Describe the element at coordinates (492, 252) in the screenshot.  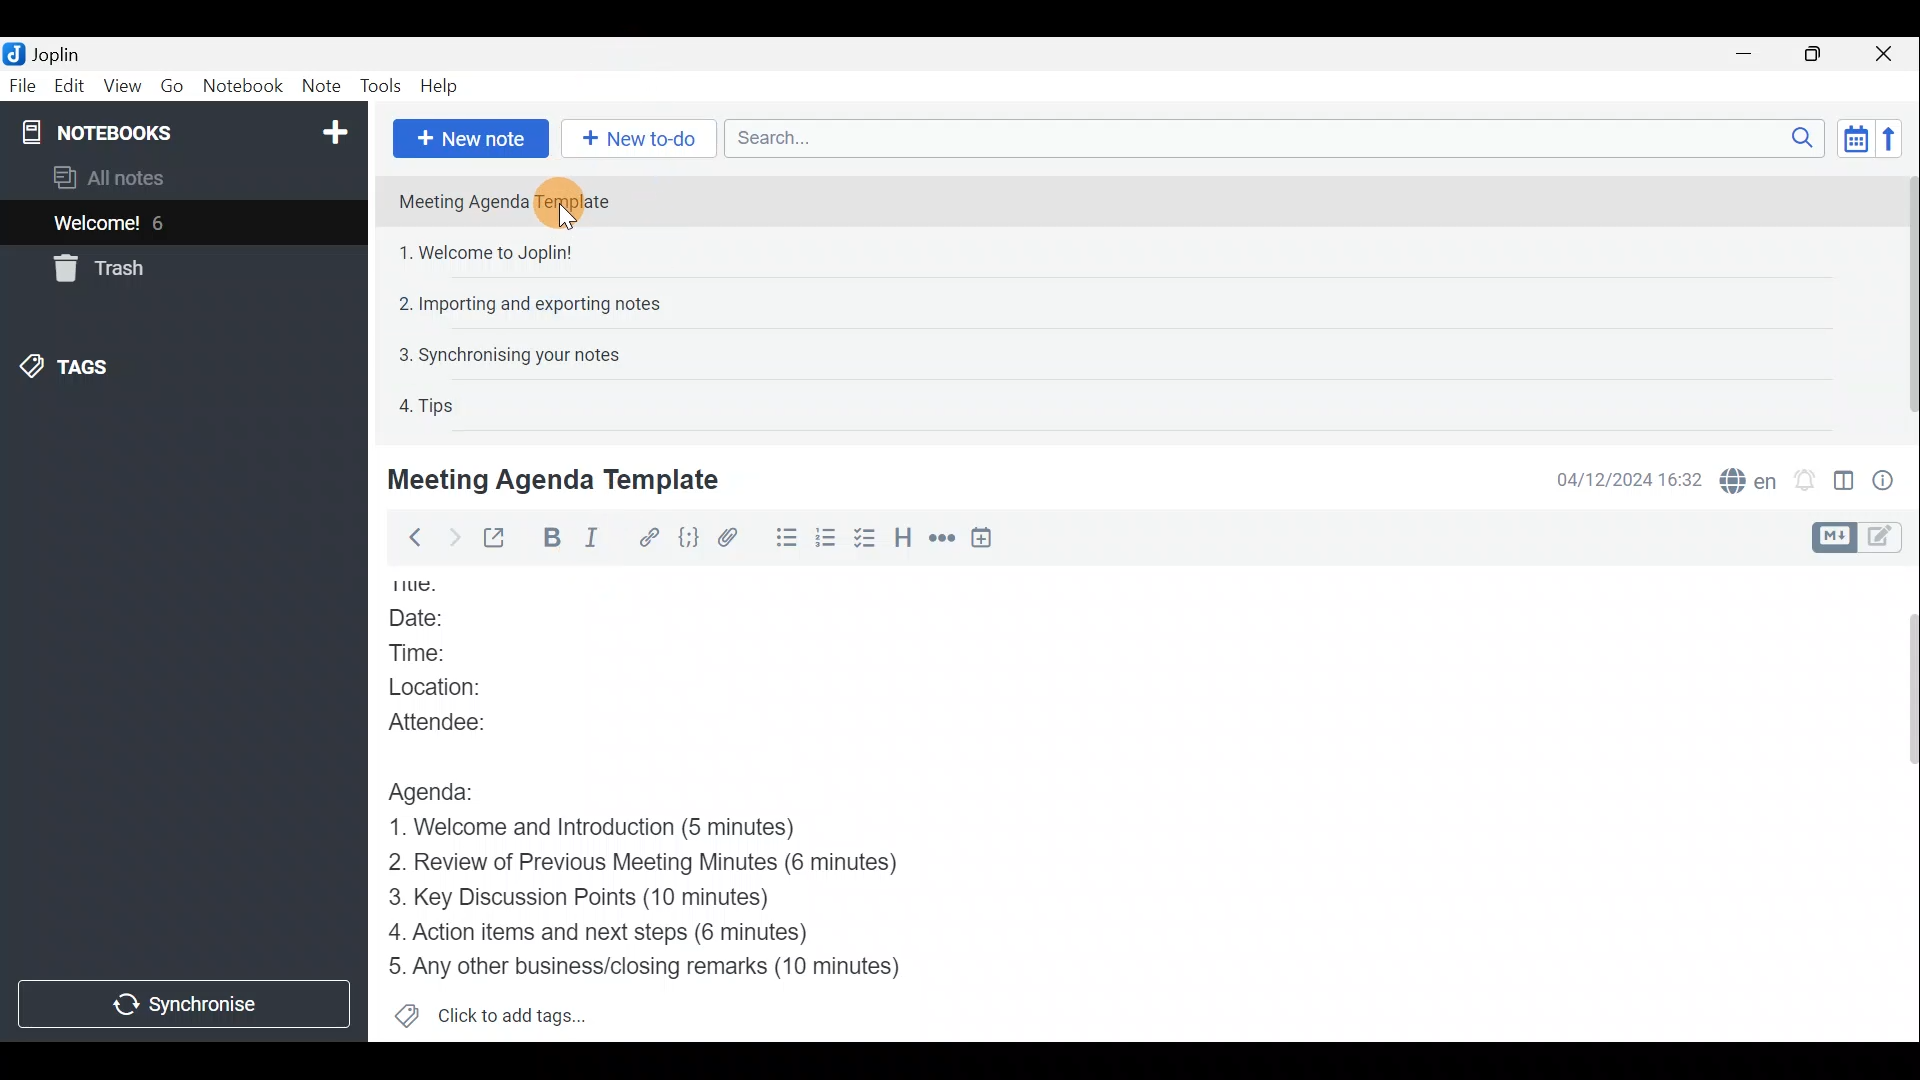
I see `1. Welcome to Joplin!` at that location.